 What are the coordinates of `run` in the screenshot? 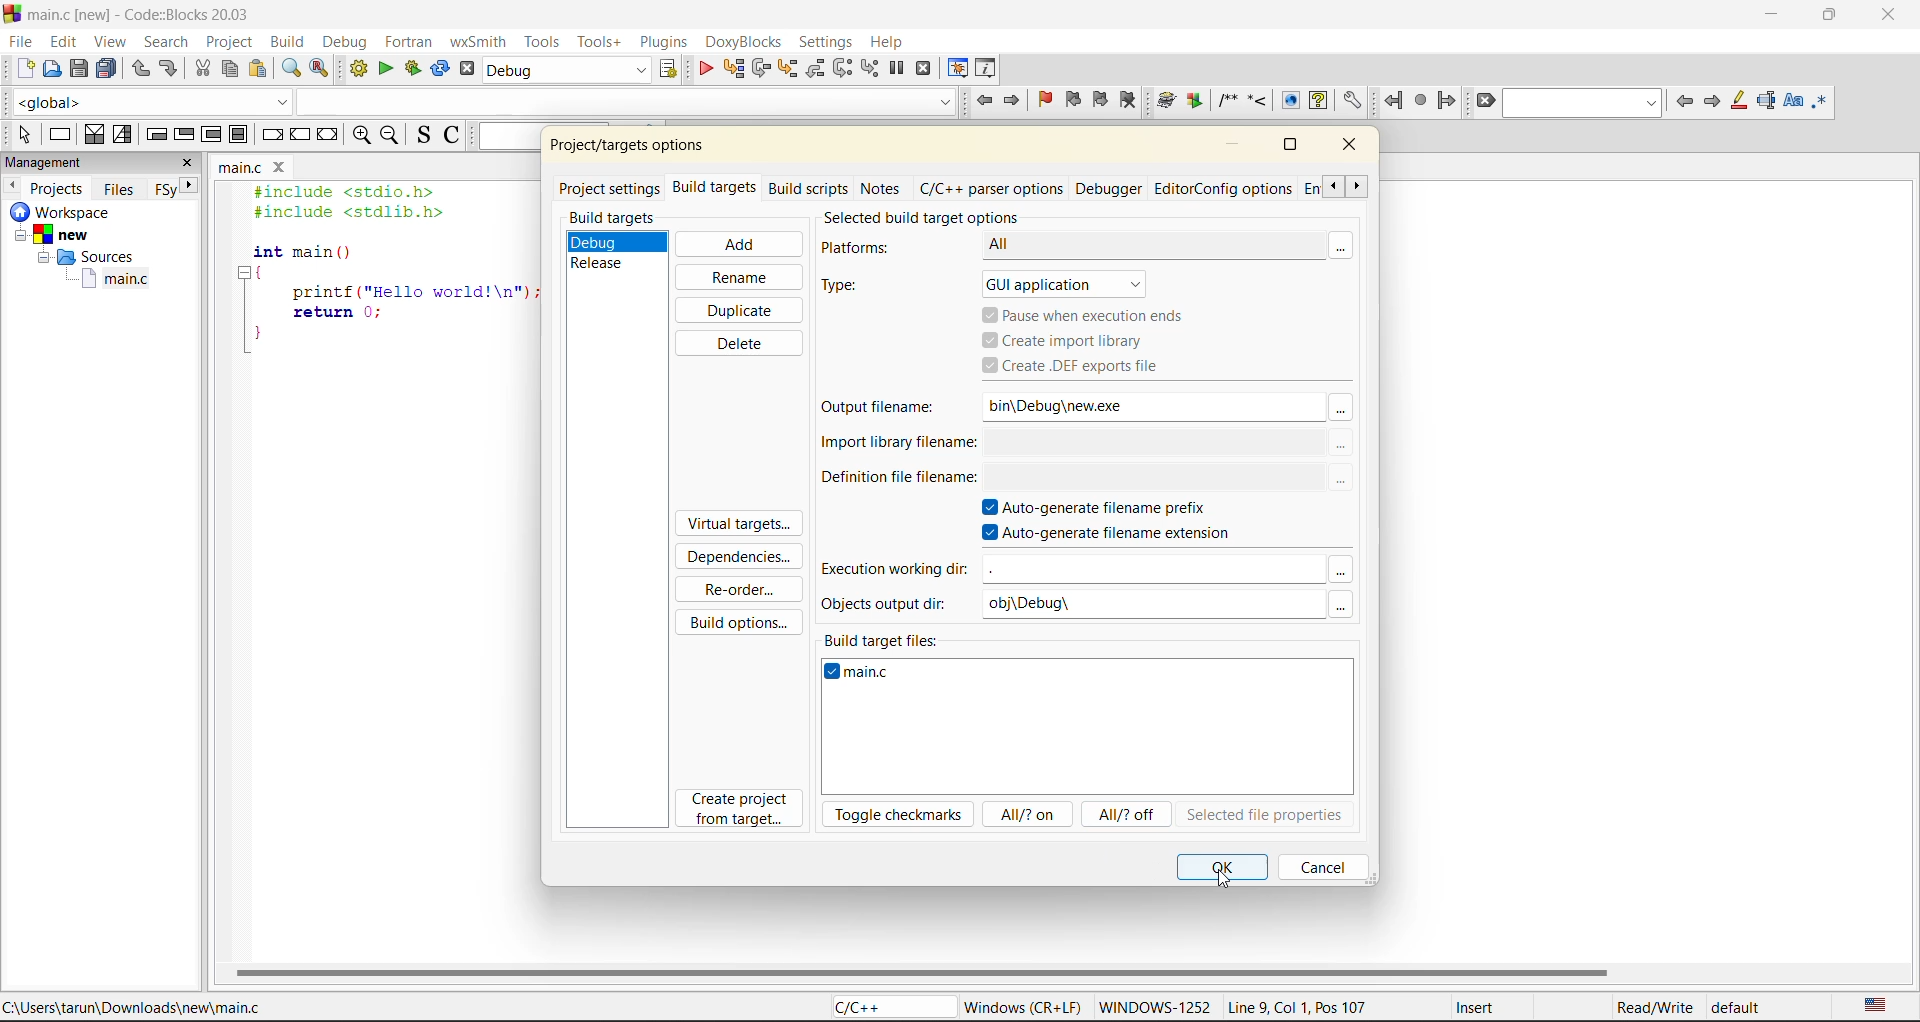 It's located at (387, 67).